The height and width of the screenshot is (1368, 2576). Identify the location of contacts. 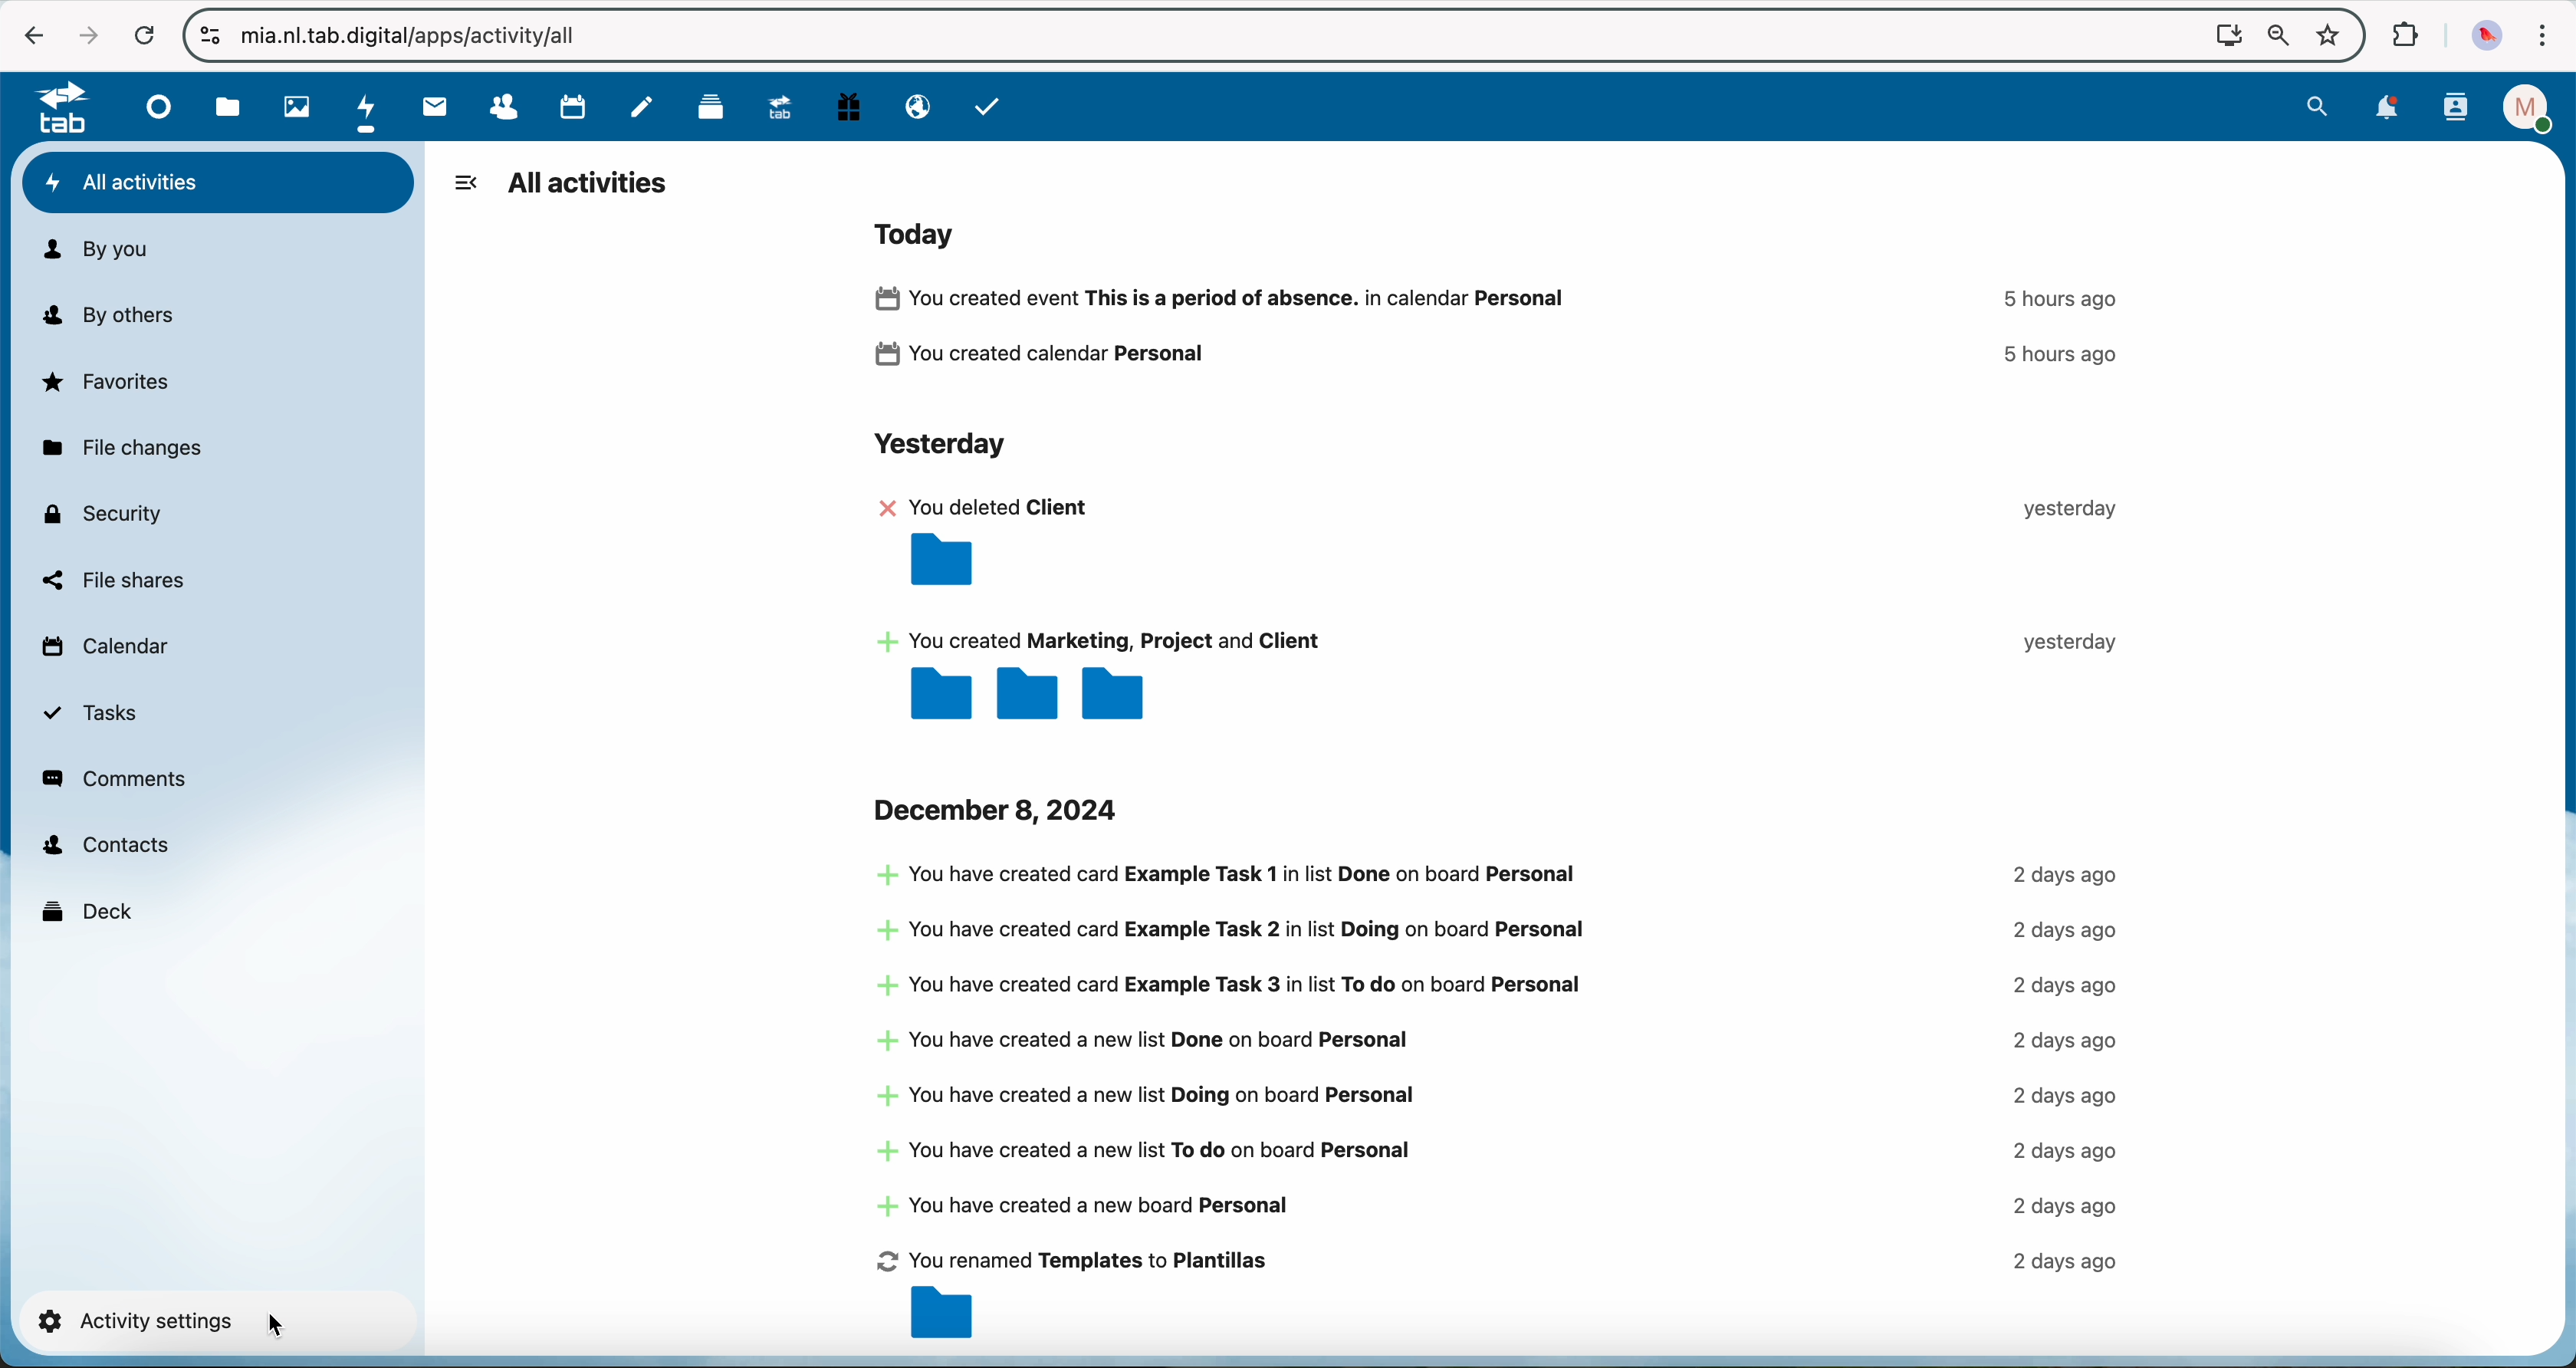
(106, 847).